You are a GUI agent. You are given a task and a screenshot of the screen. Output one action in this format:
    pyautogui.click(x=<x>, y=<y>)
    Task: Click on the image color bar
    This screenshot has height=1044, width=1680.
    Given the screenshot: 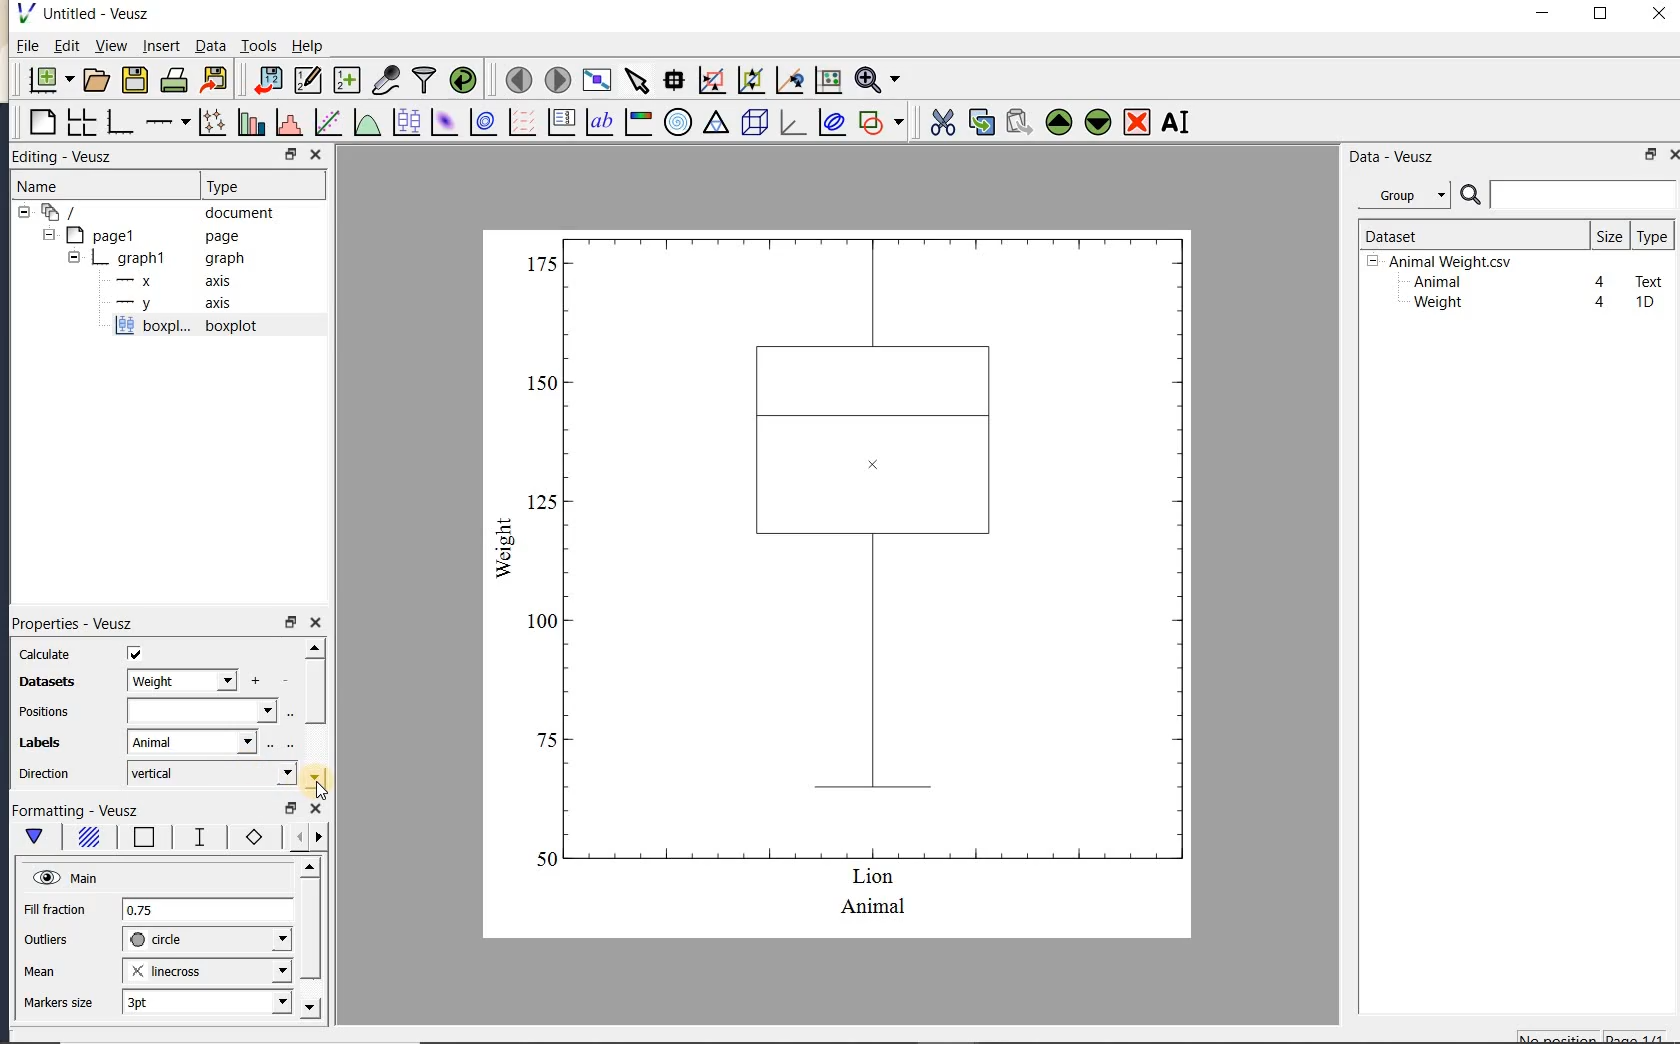 What is the action you would take?
    pyautogui.click(x=638, y=122)
    